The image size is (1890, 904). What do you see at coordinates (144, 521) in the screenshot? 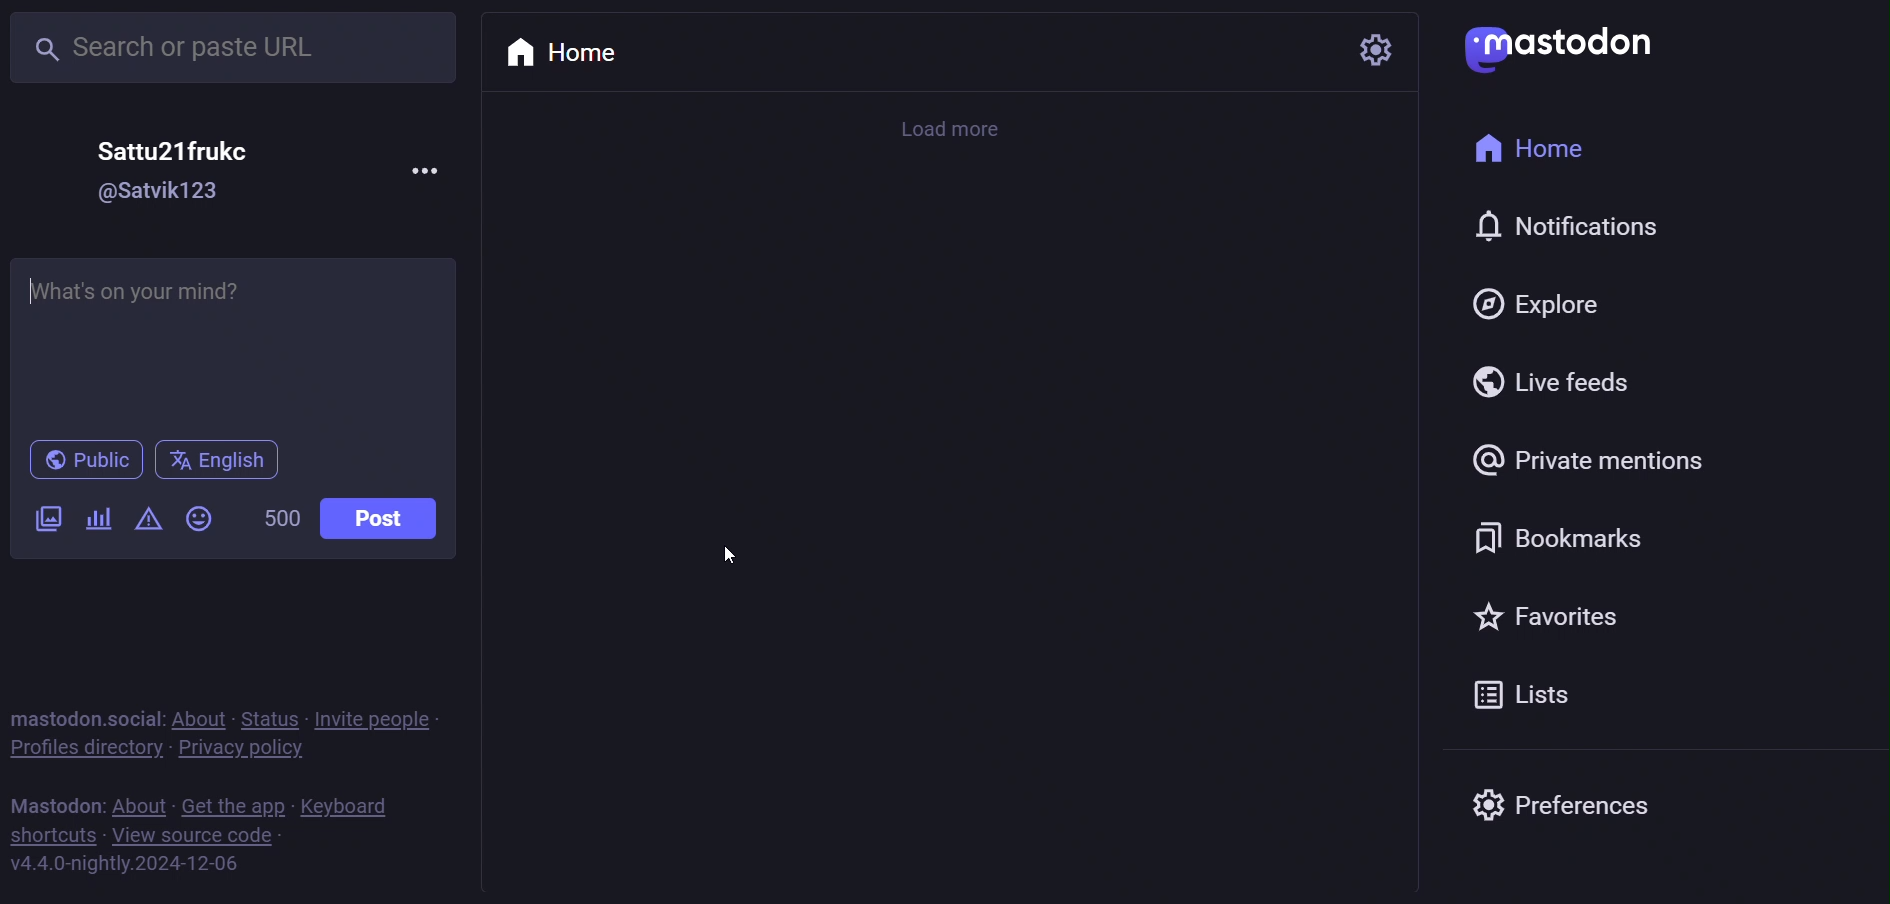
I see `content warning` at bounding box center [144, 521].